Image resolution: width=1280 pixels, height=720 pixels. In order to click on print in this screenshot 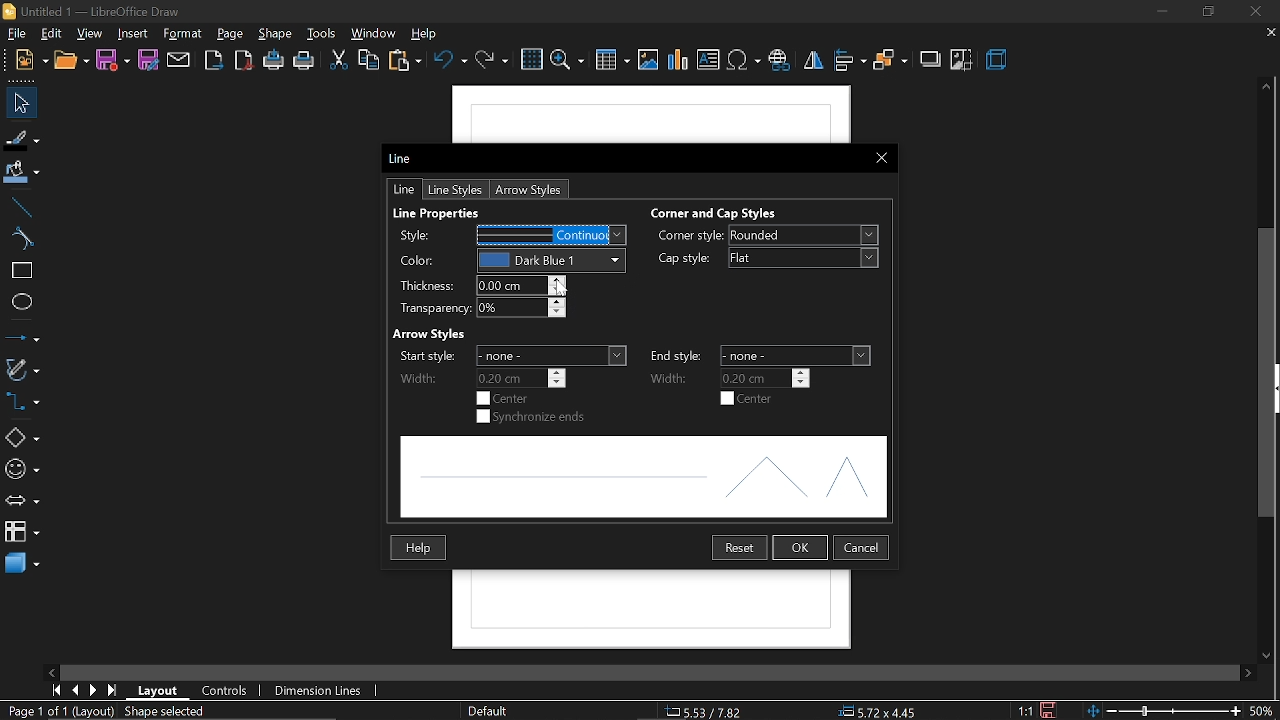, I will do `click(305, 64)`.